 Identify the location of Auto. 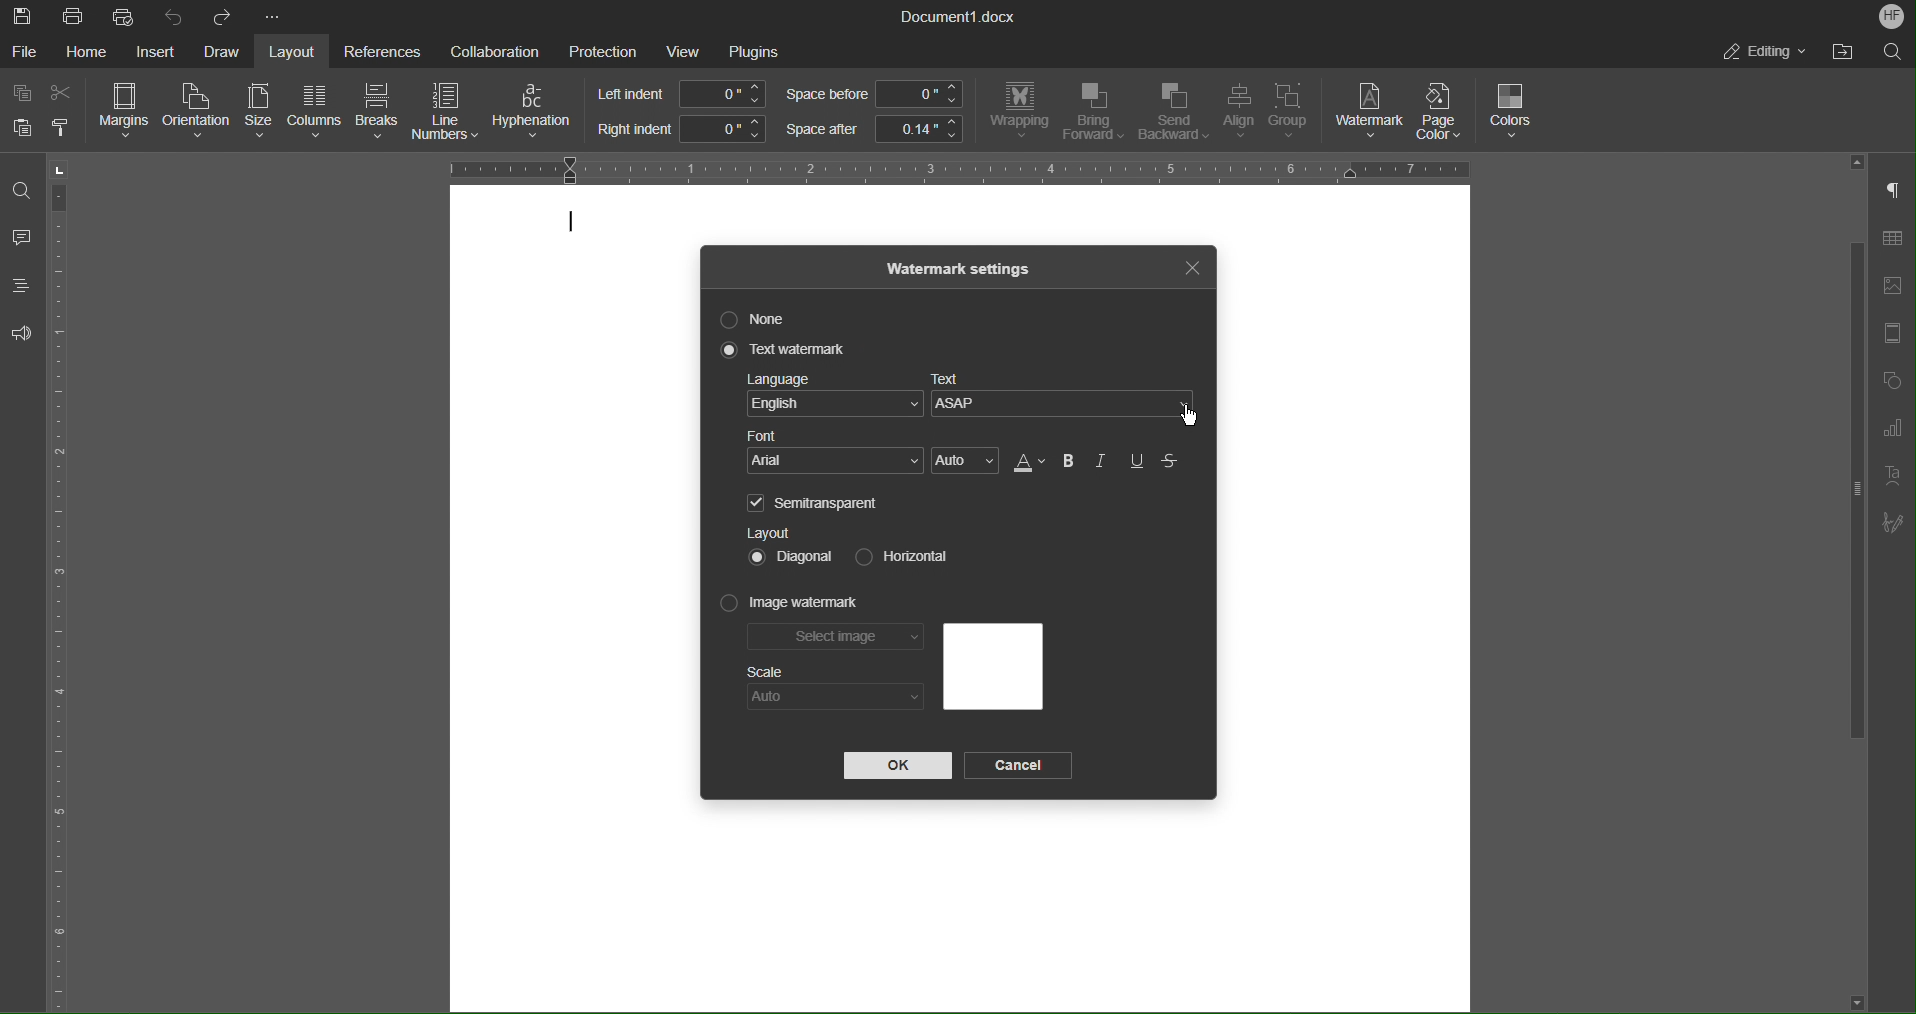
(835, 697).